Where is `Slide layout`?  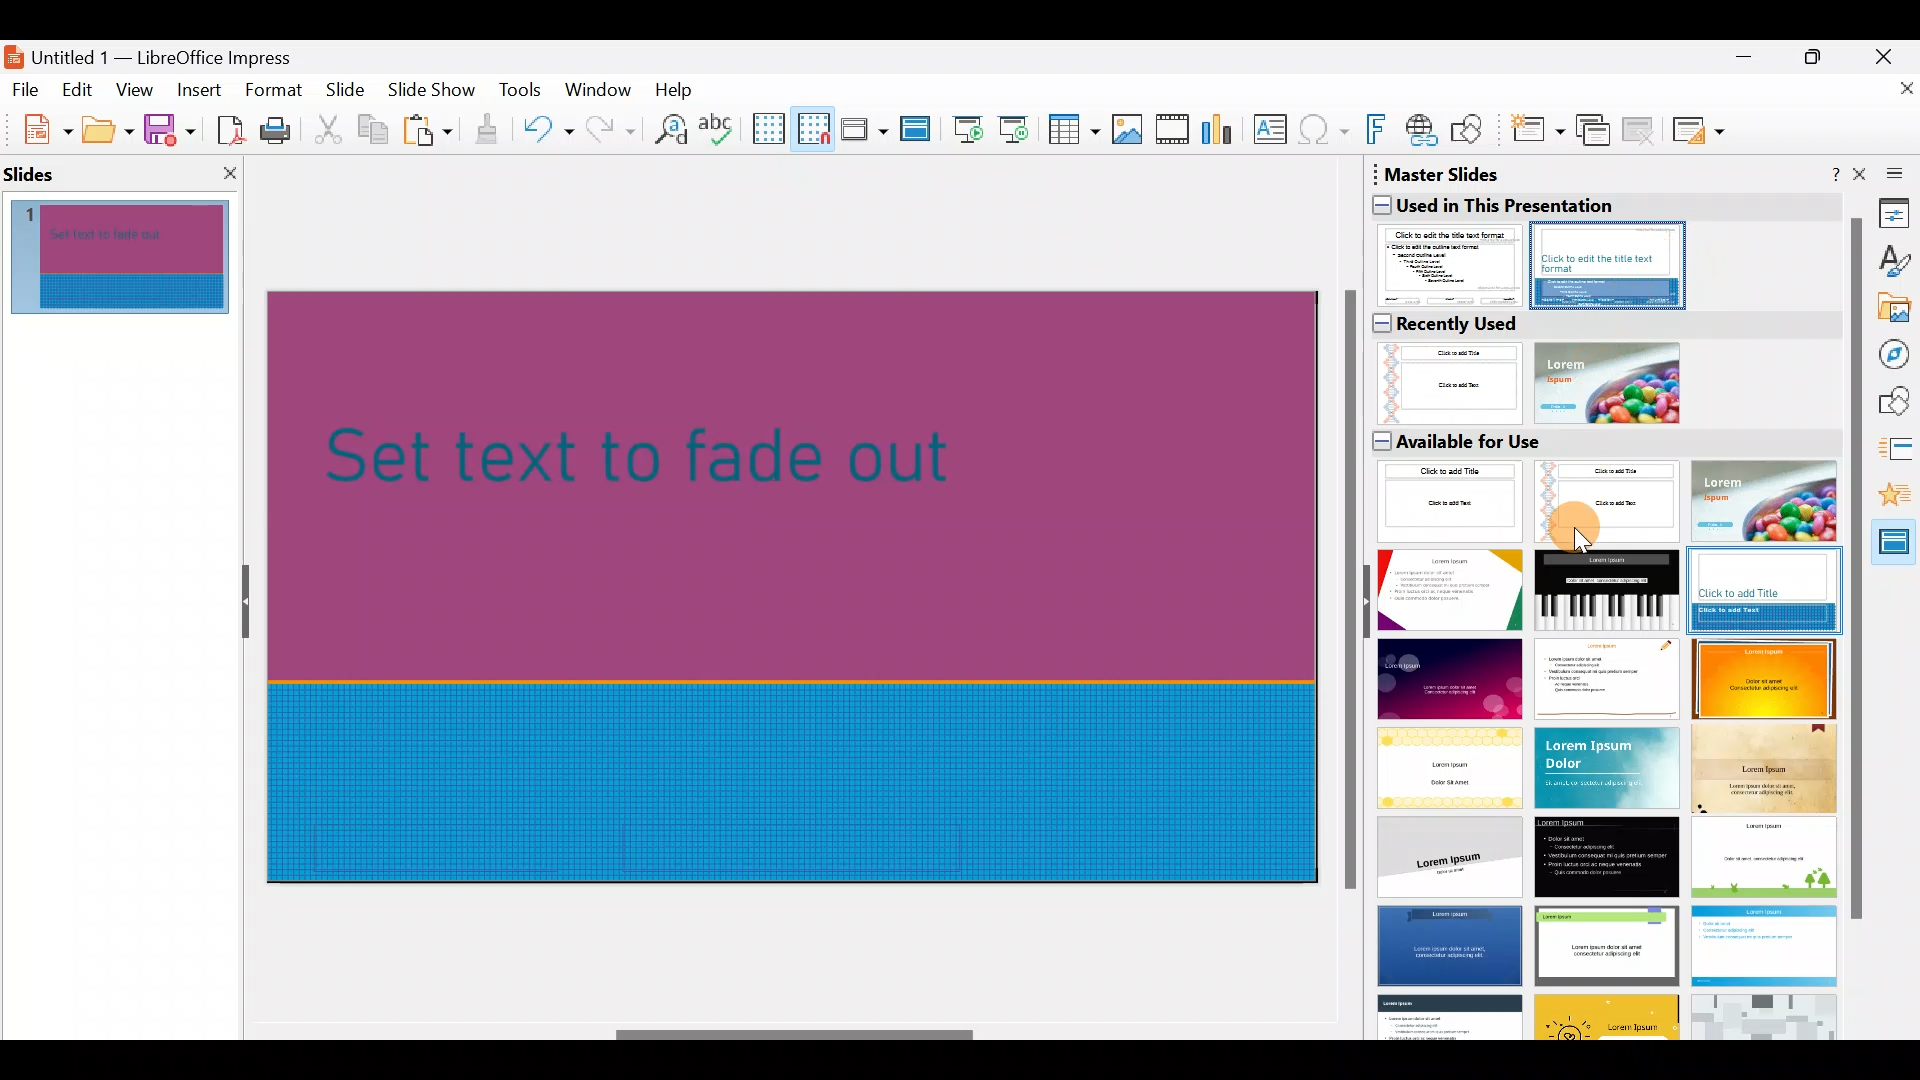
Slide layout is located at coordinates (1700, 130).